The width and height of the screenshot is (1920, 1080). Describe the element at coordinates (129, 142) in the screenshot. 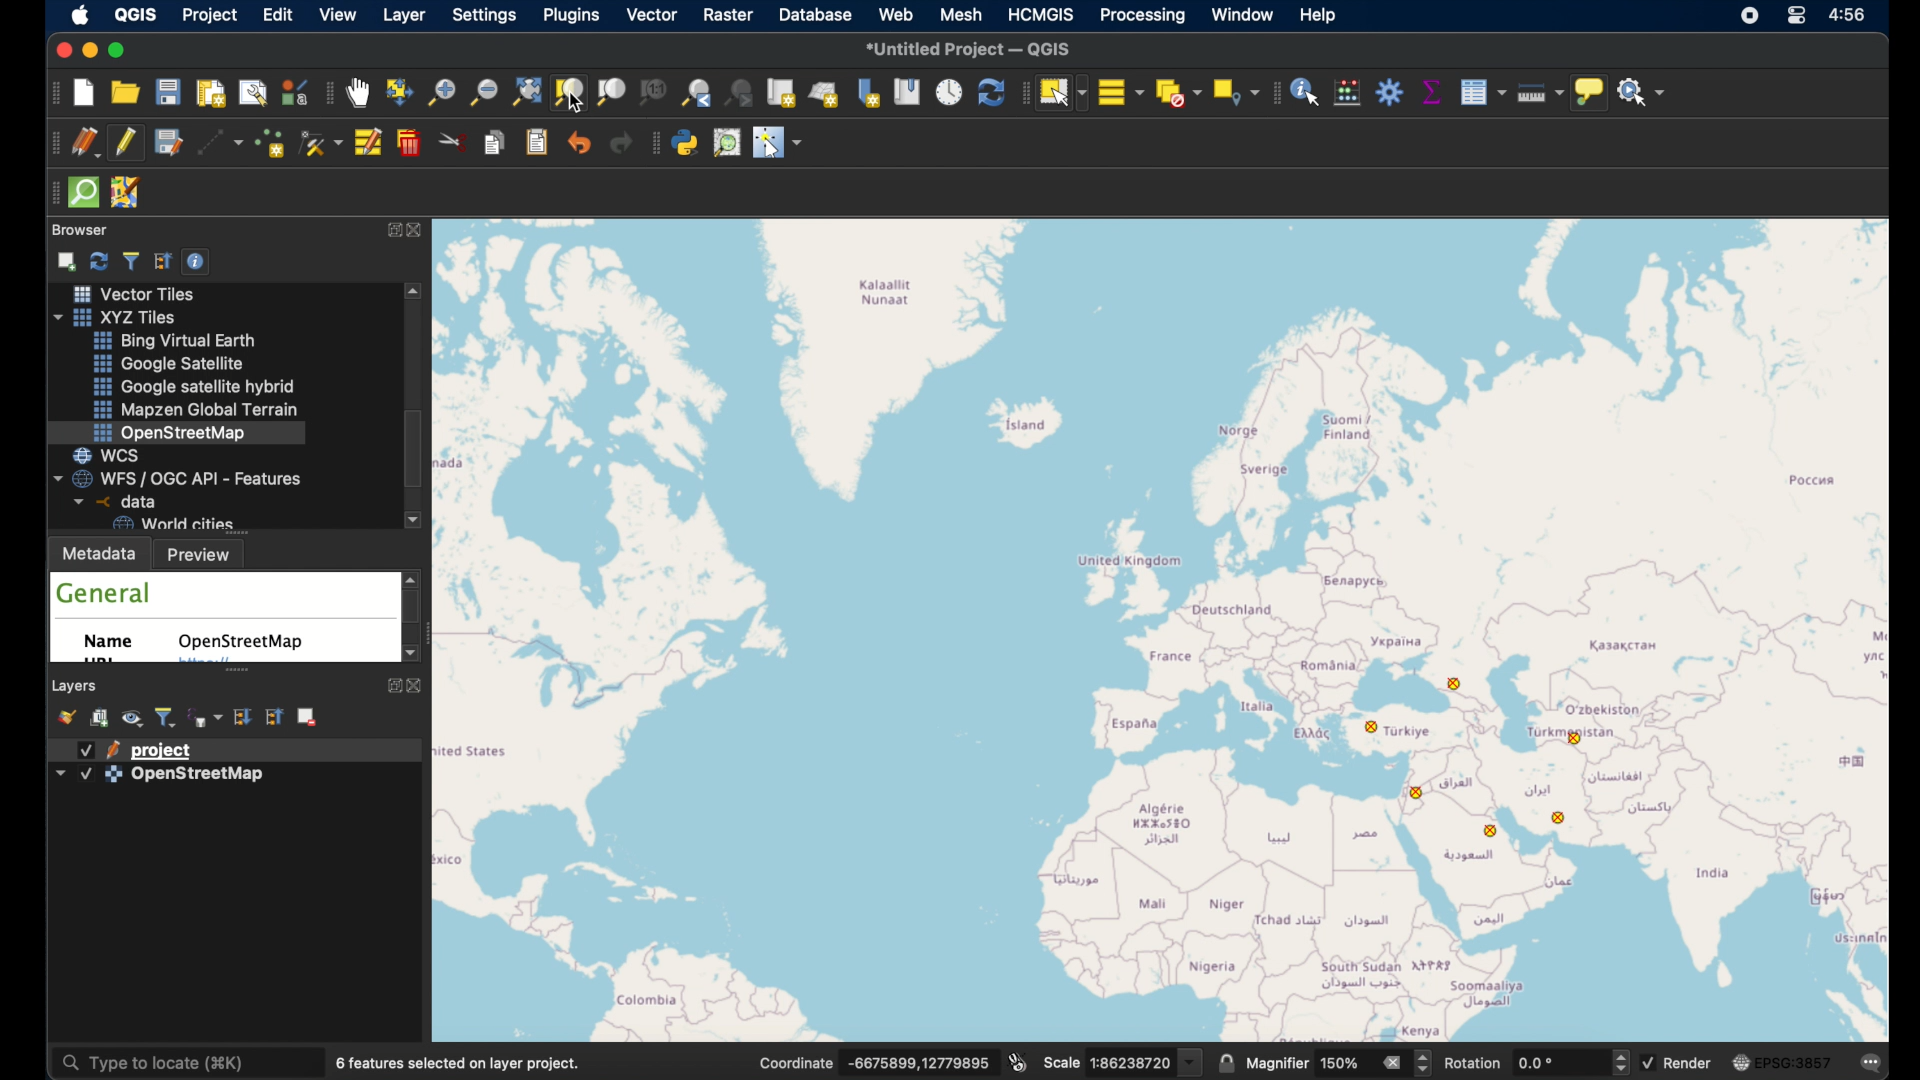

I see `toggle editing` at that location.